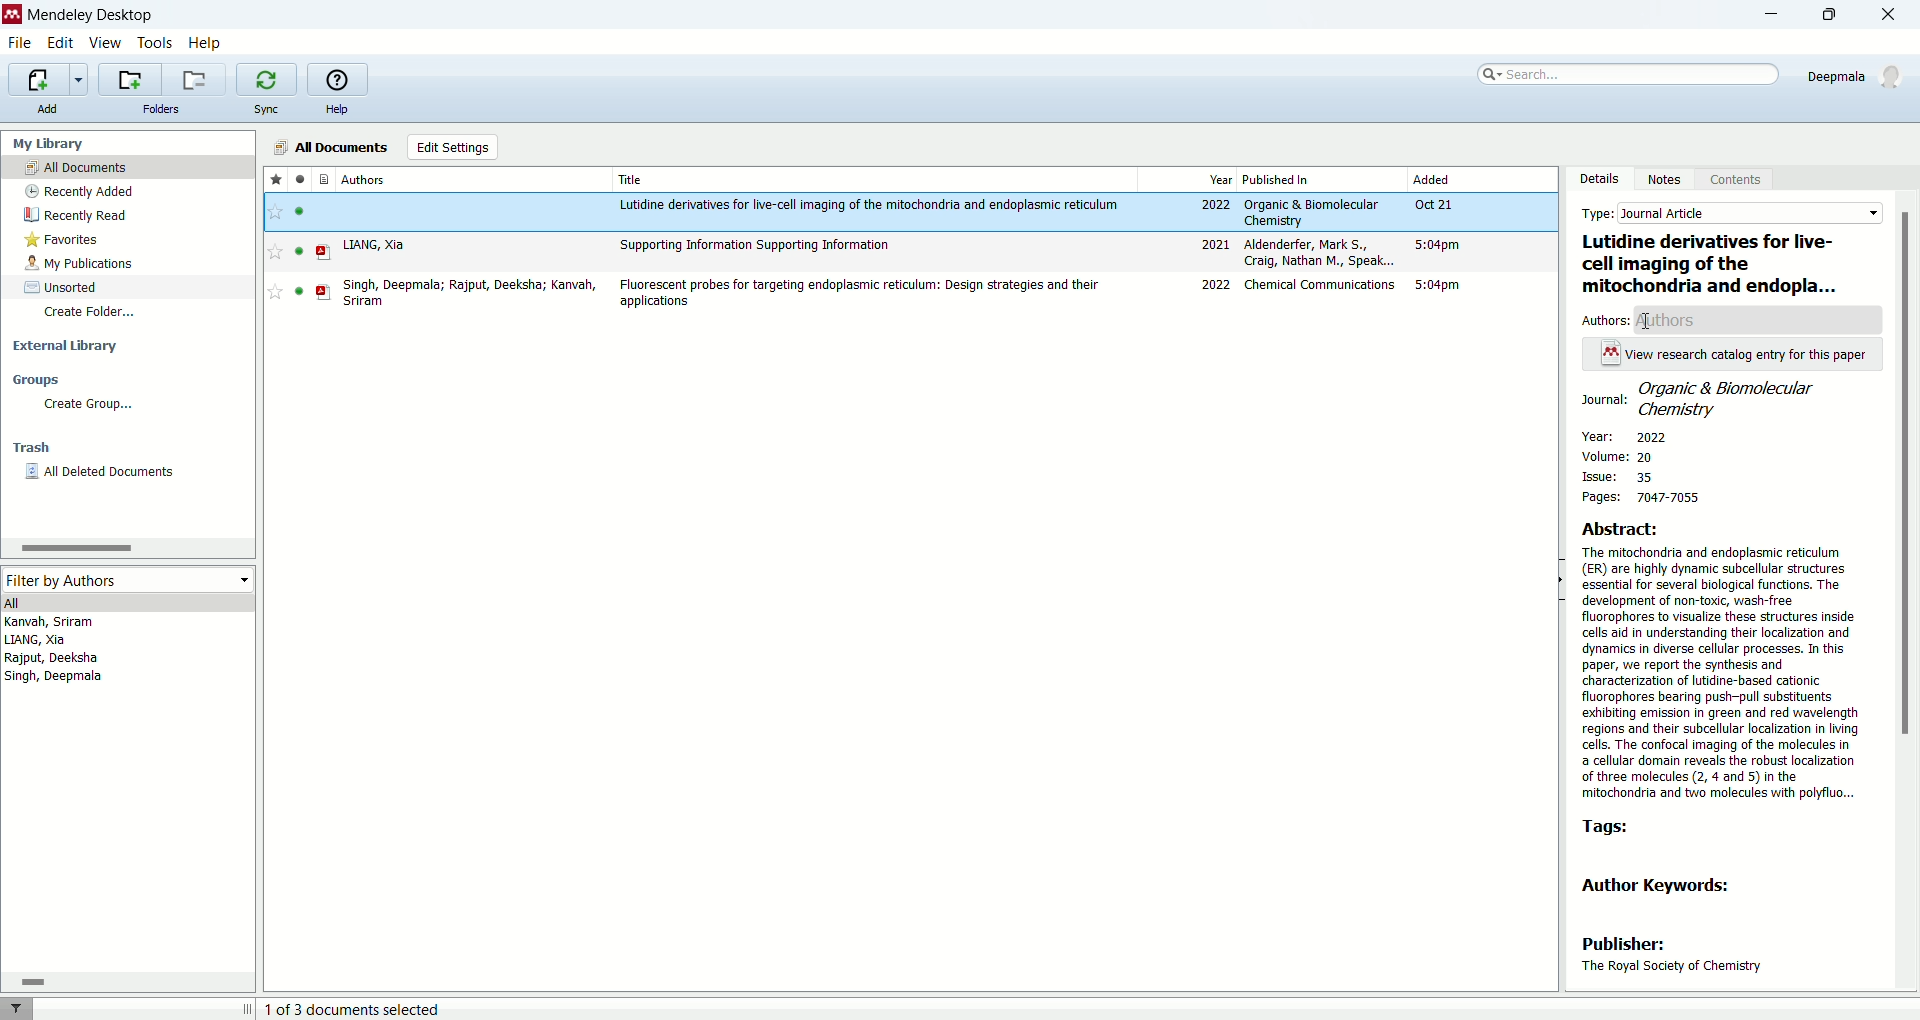 The image size is (1920, 1020). I want to click on recently added, so click(77, 193).